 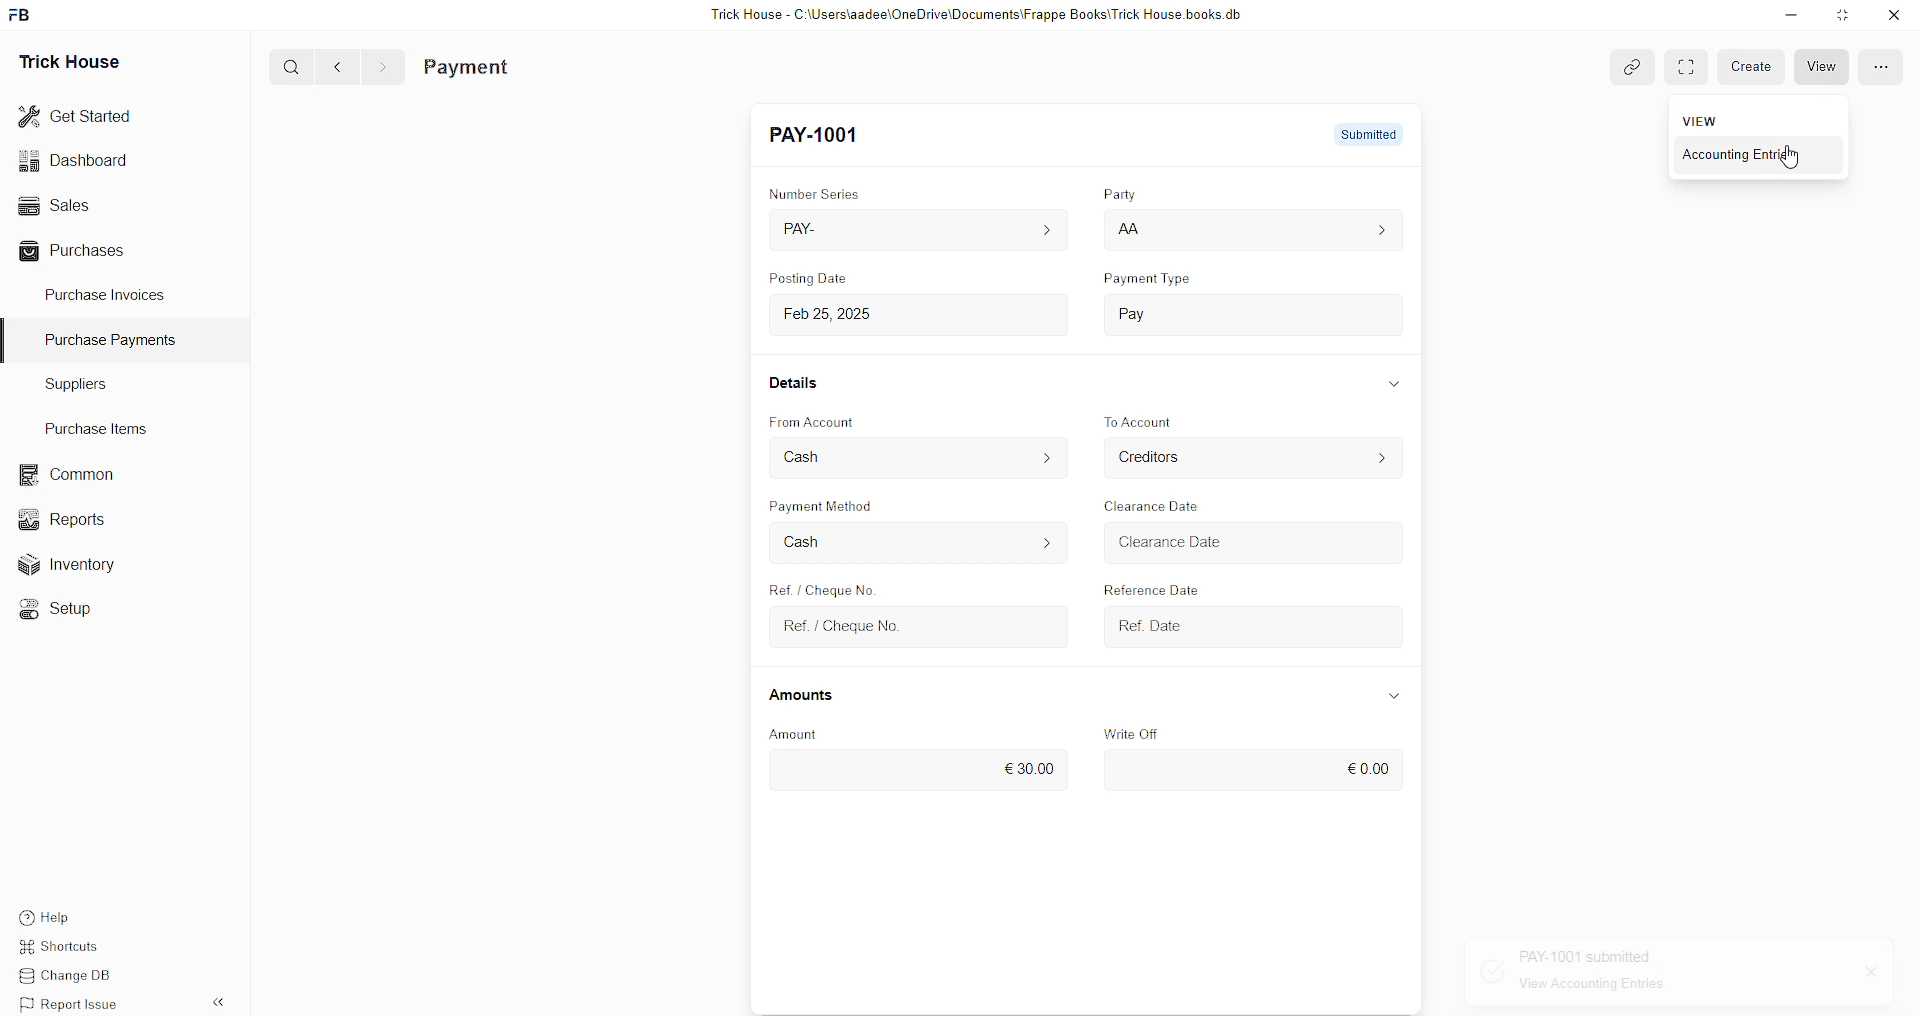 I want to click on €30.00, so click(x=1034, y=764).